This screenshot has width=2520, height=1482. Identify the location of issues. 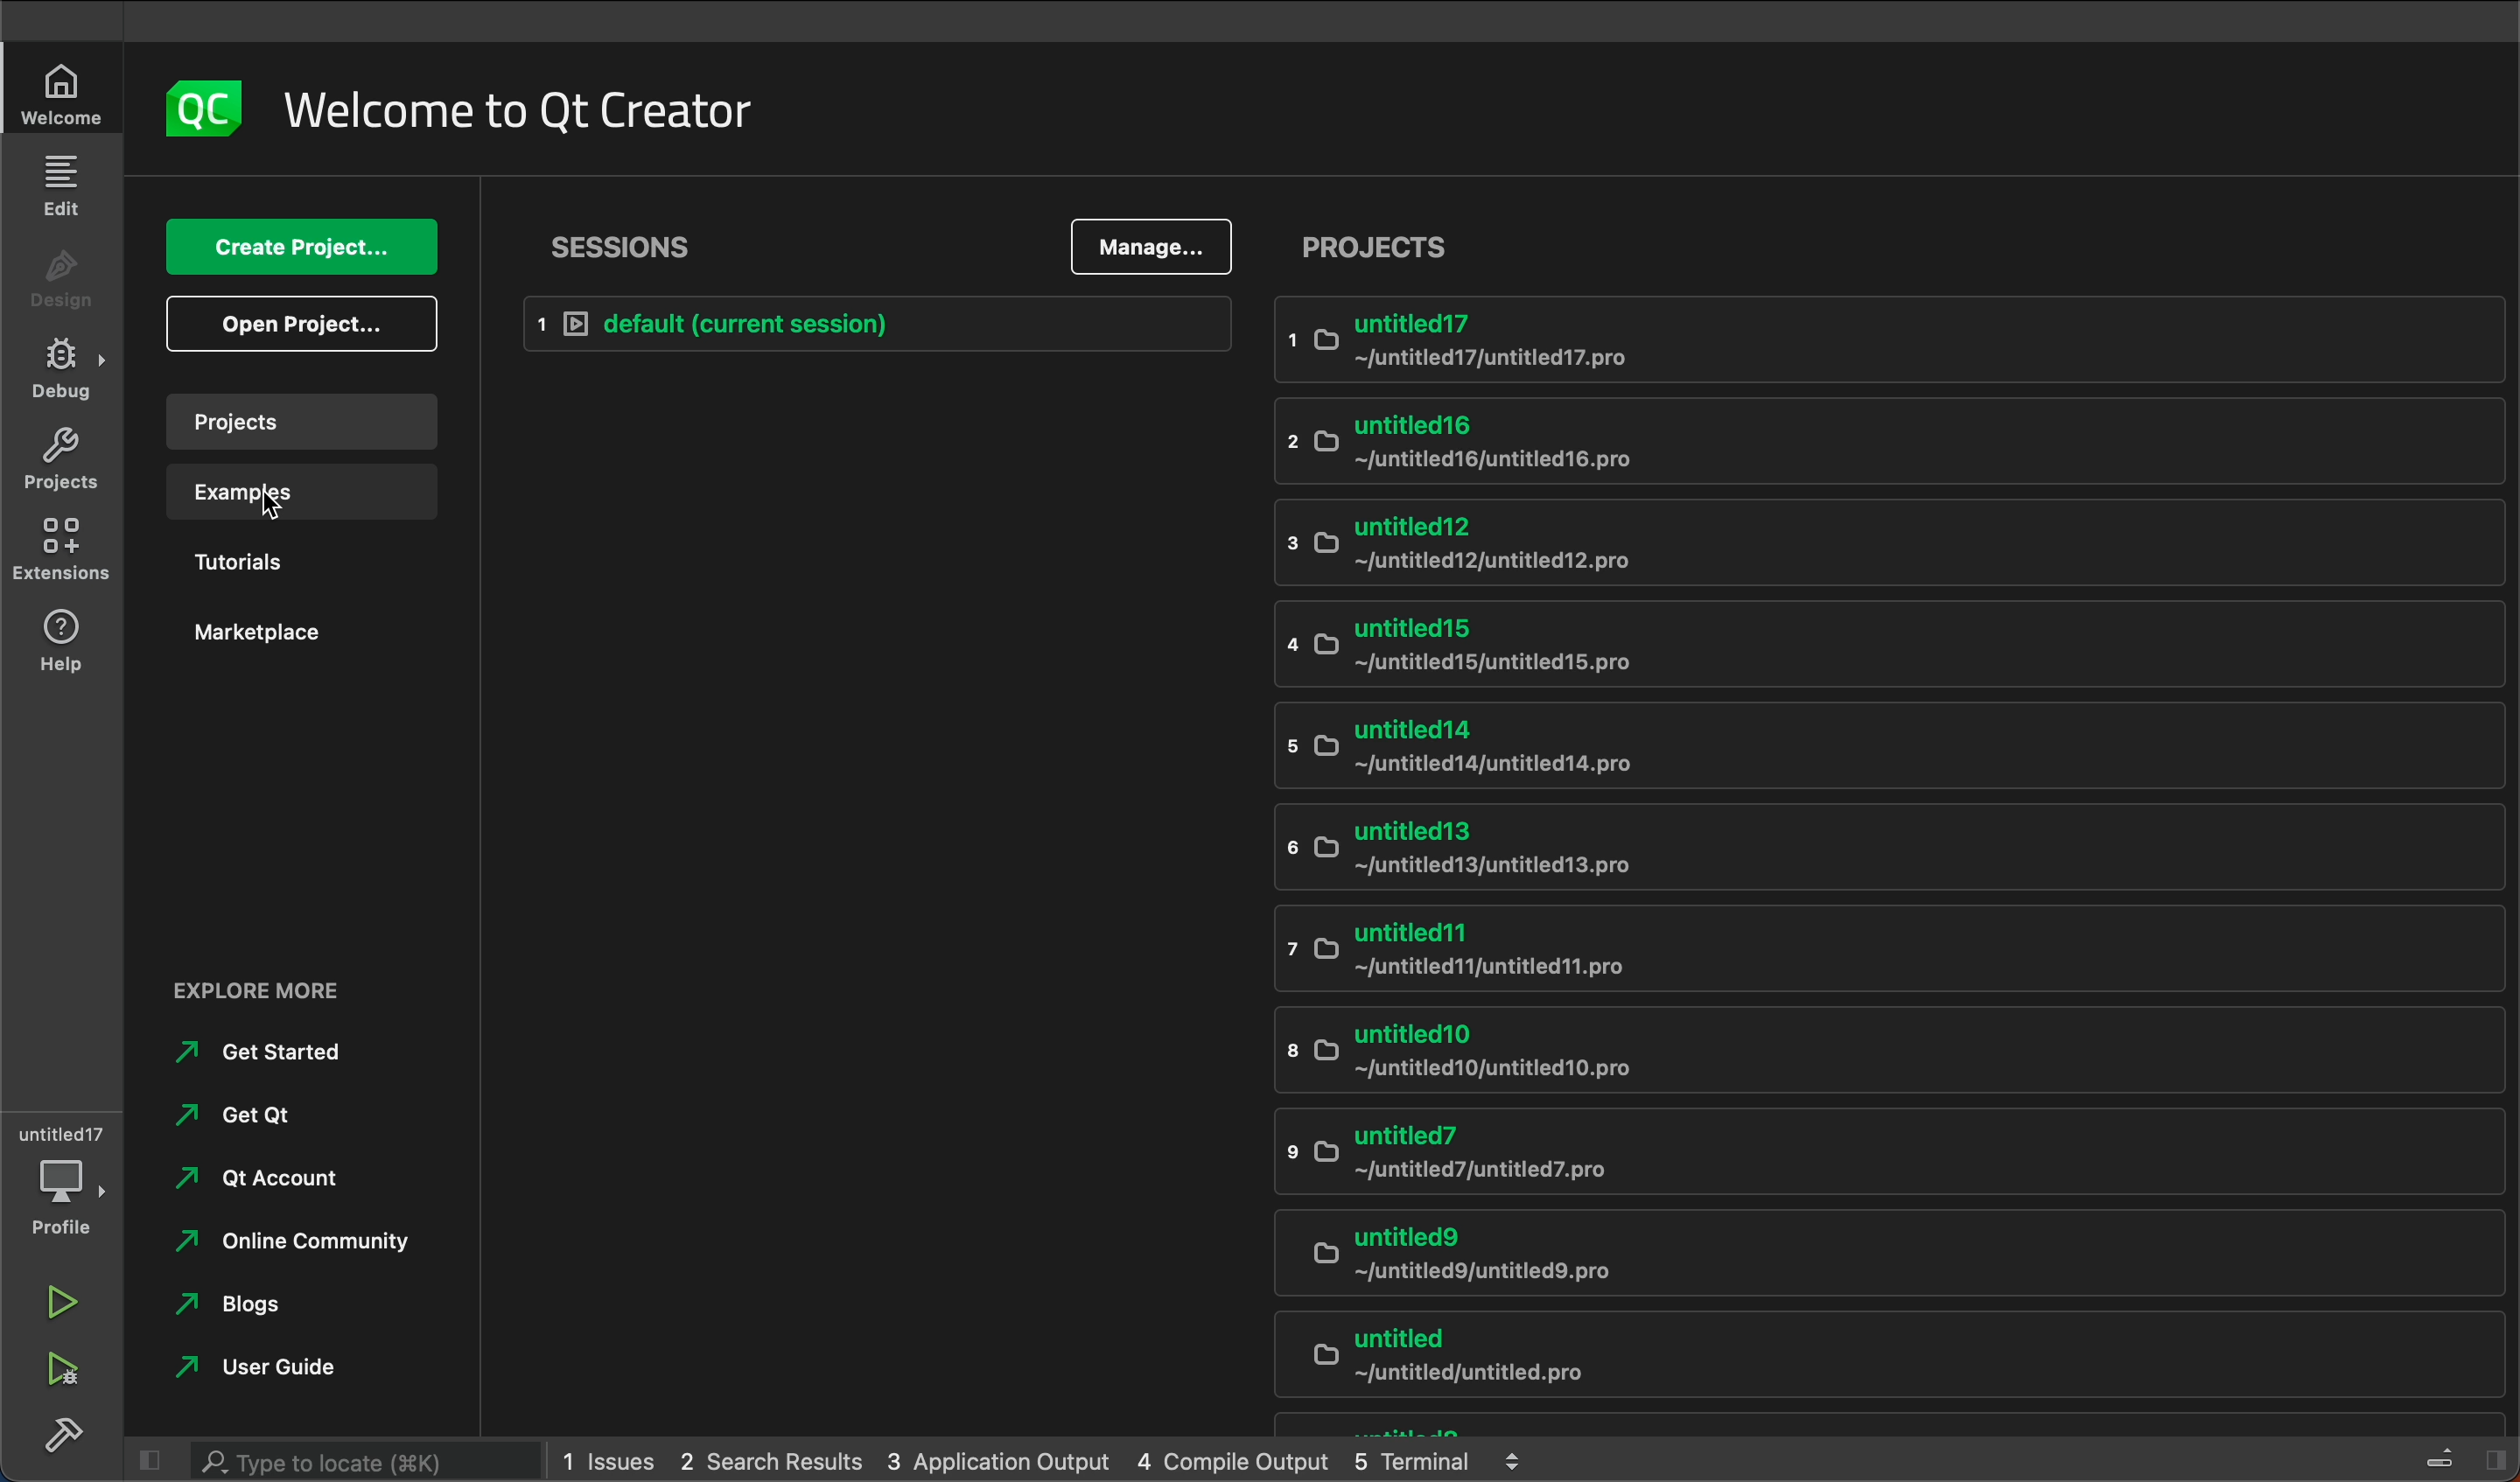
(613, 1461).